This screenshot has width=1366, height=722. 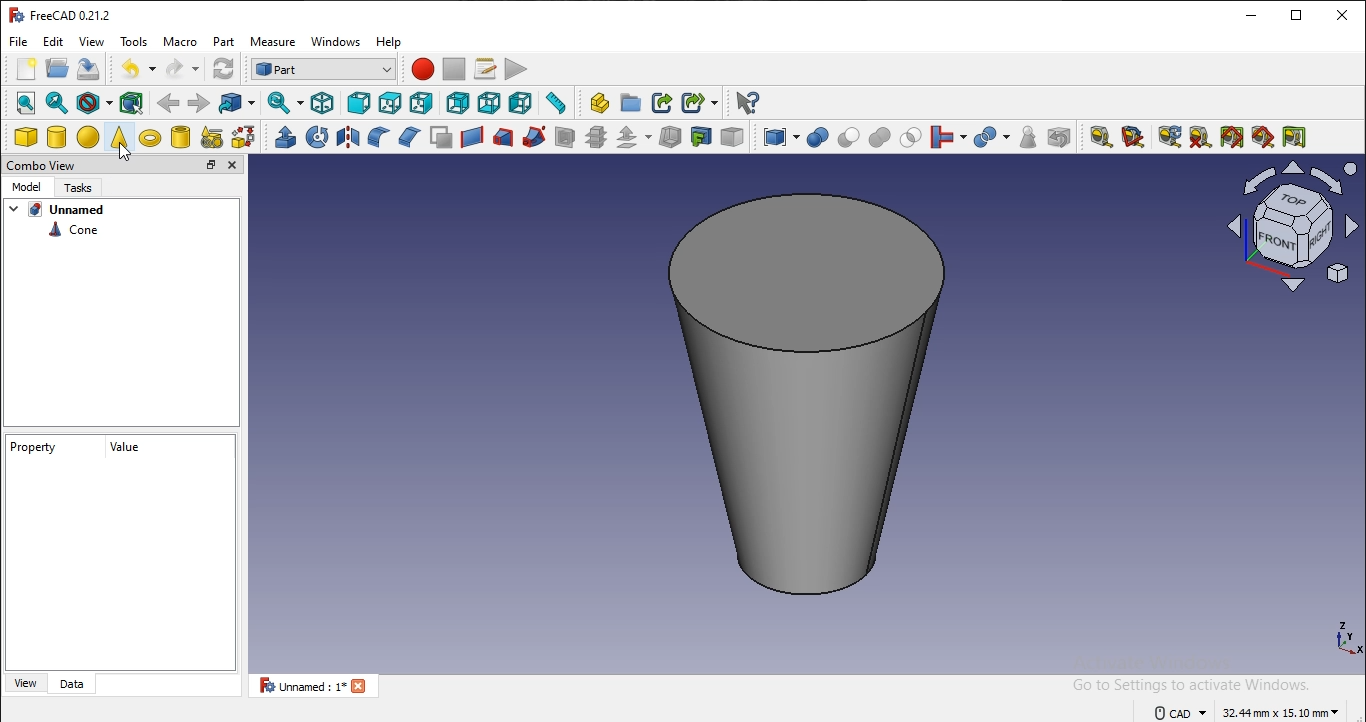 I want to click on fit selection, so click(x=57, y=102).